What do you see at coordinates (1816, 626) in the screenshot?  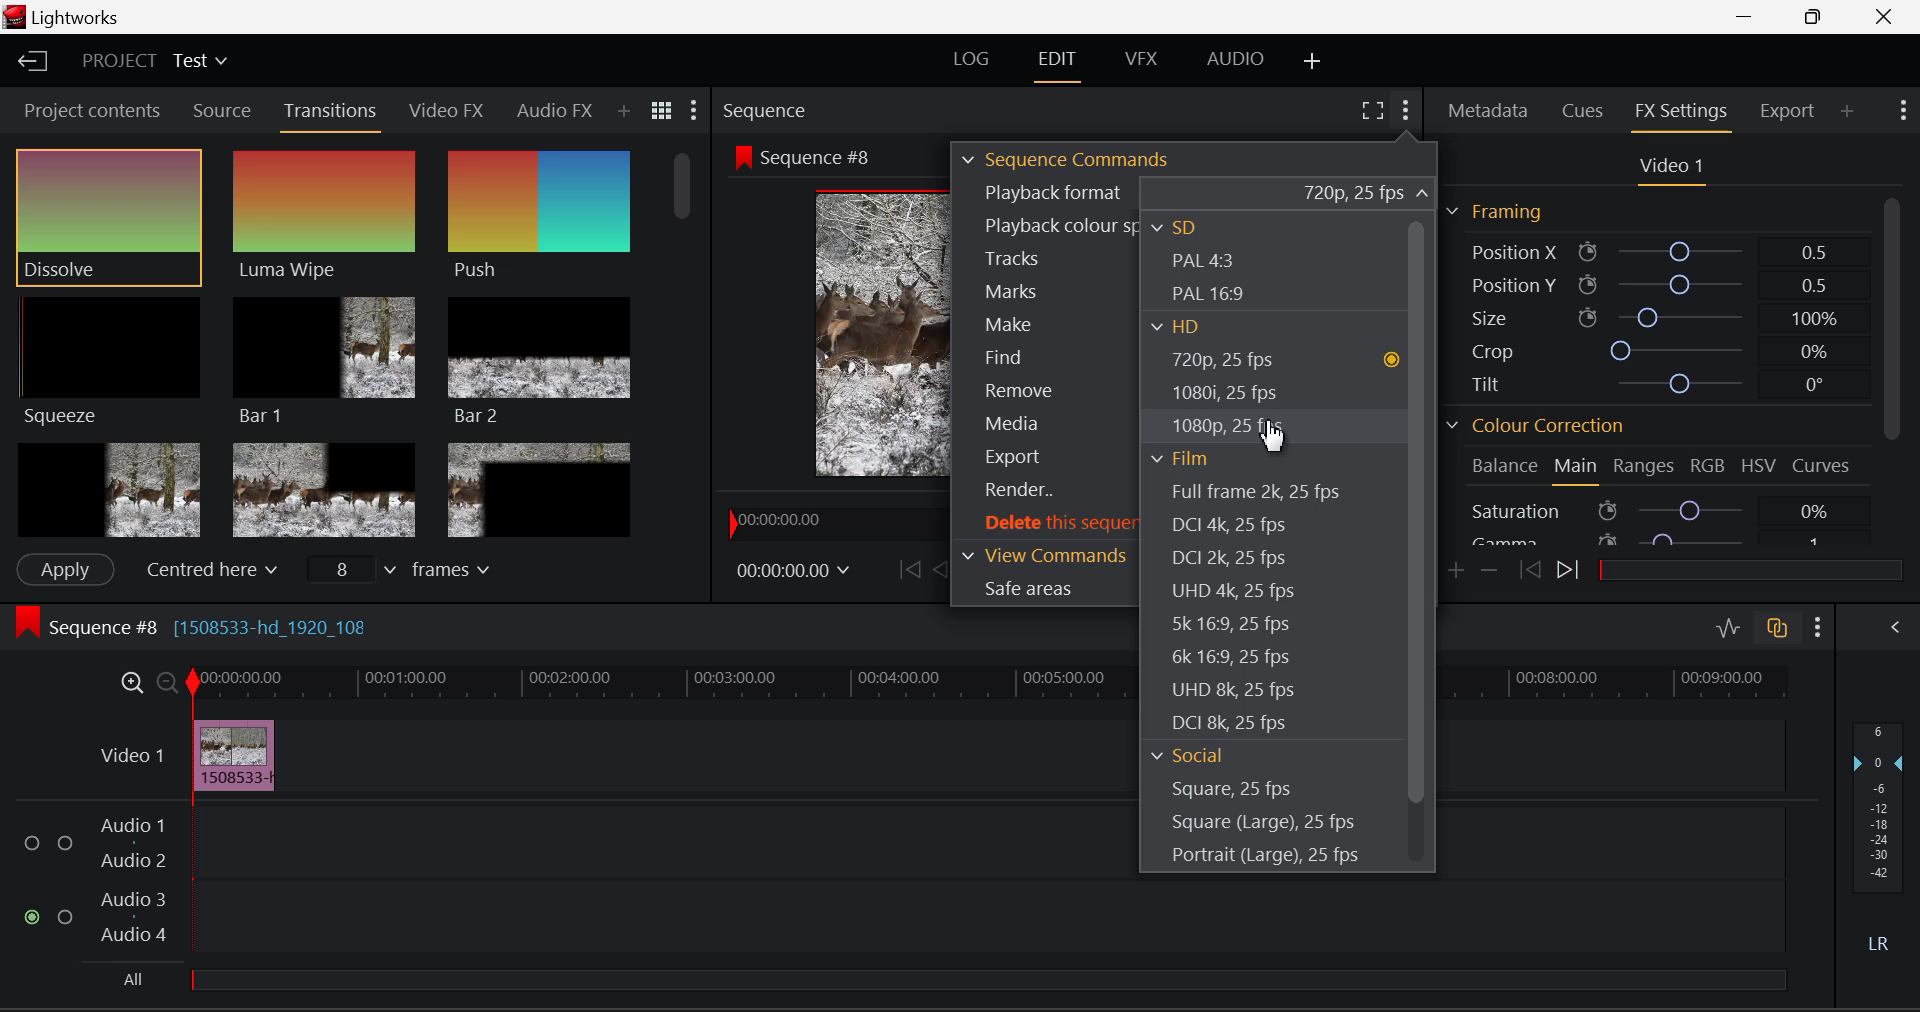 I see `Show Settings` at bounding box center [1816, 626].